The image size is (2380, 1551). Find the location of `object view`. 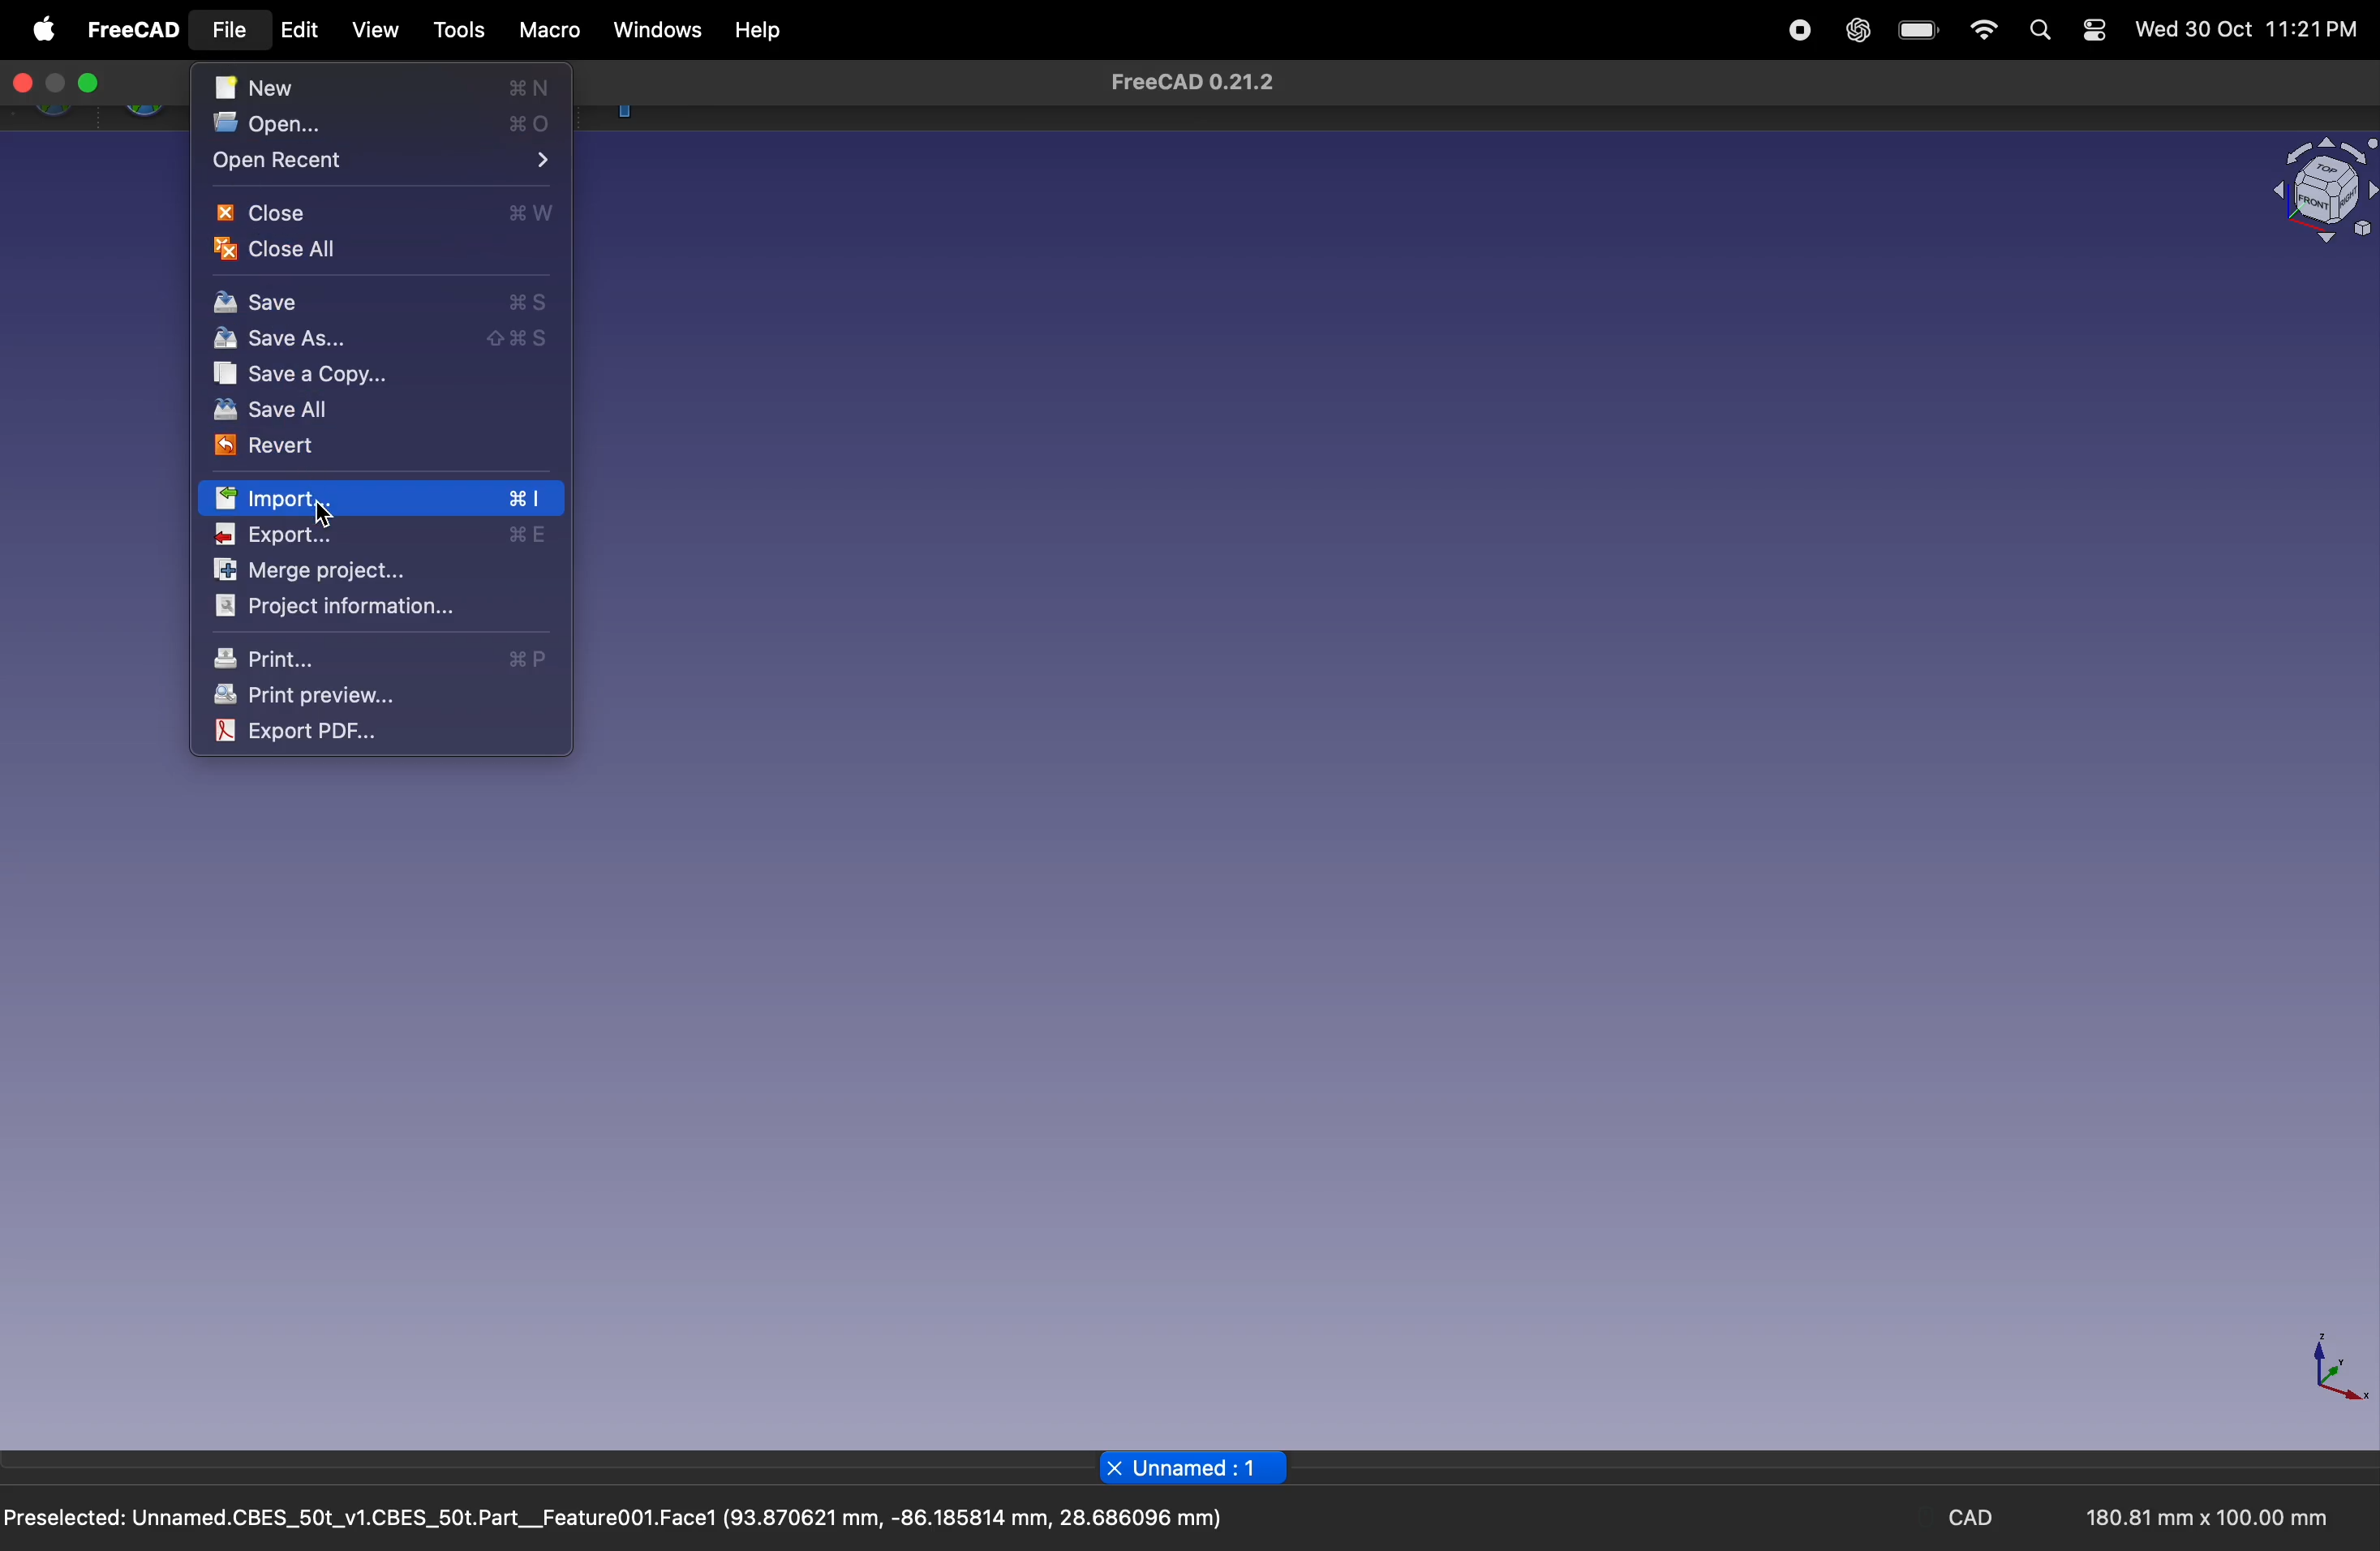

object view is located at coordinates (2320, 192).